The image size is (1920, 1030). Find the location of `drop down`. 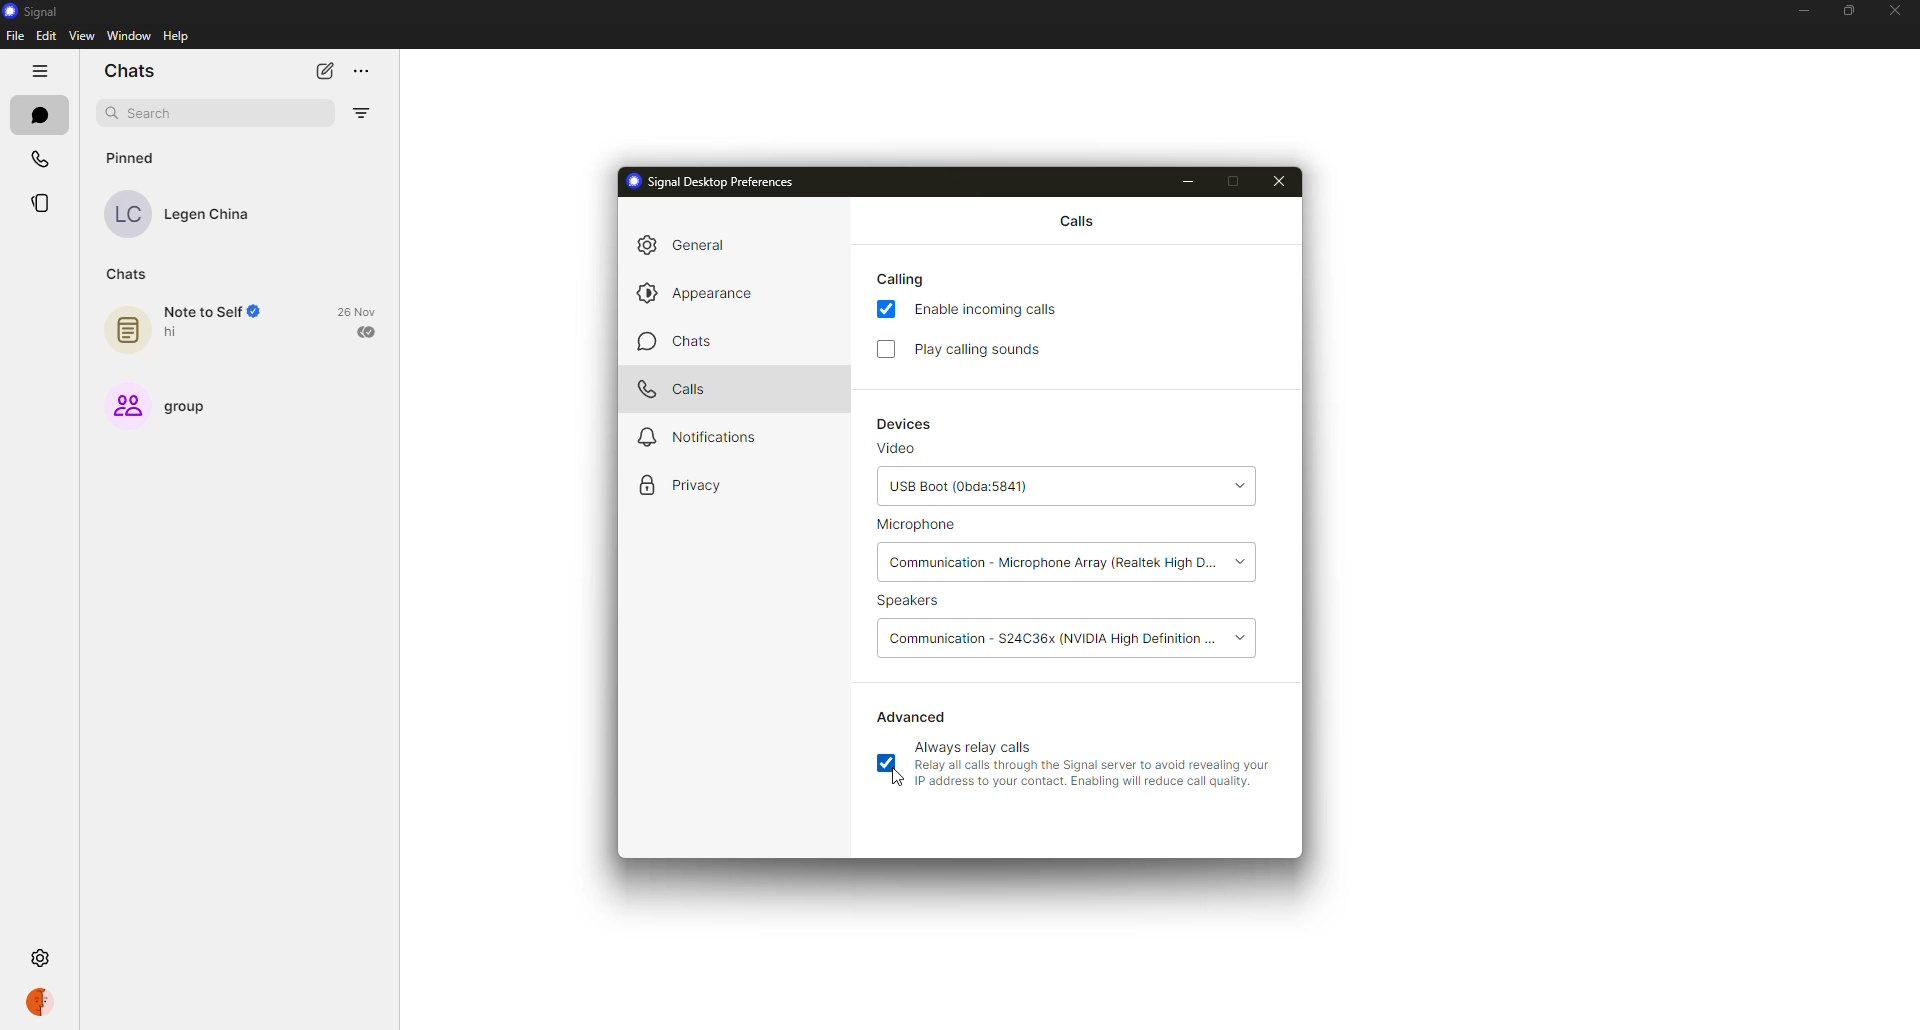

drop down is located at coordinates (1248, 561).